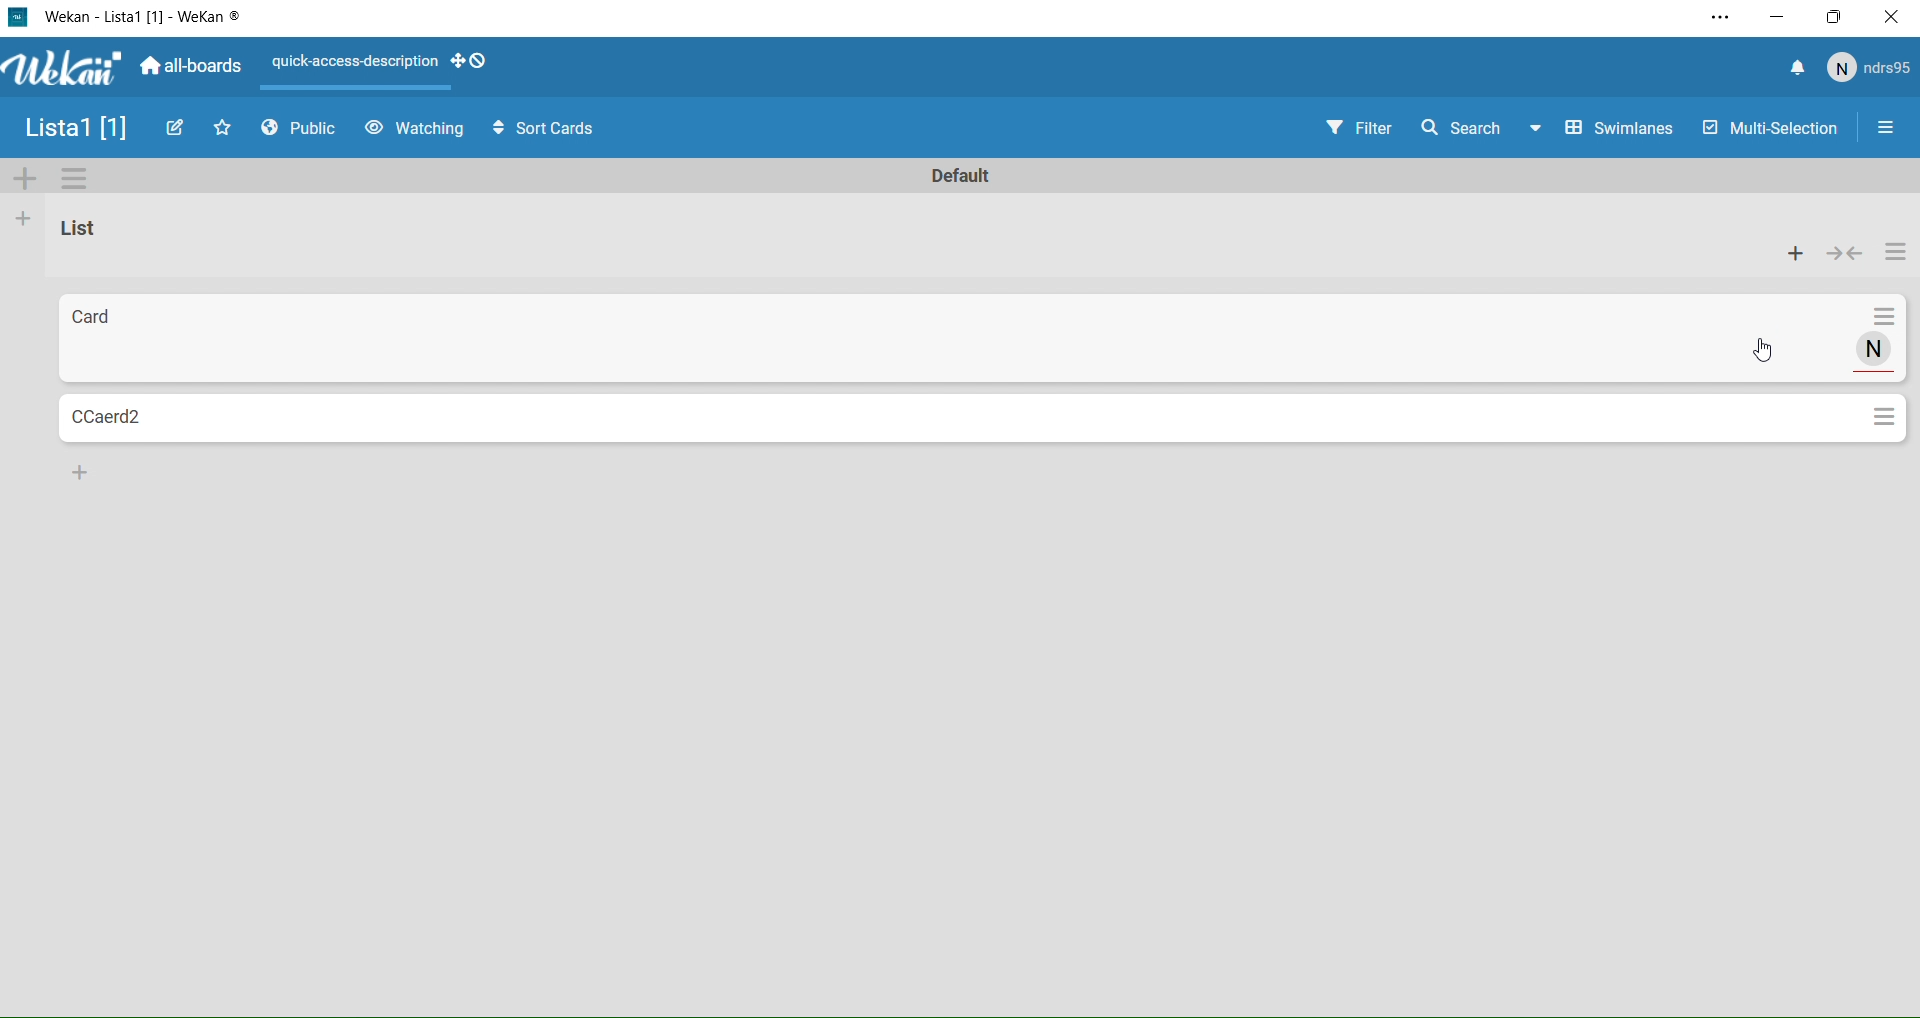 The height and width of the screenshot is (1018, 1920). Describe the element at coordinates (414, 129) in the screenshot. I see `Watching` at that location.